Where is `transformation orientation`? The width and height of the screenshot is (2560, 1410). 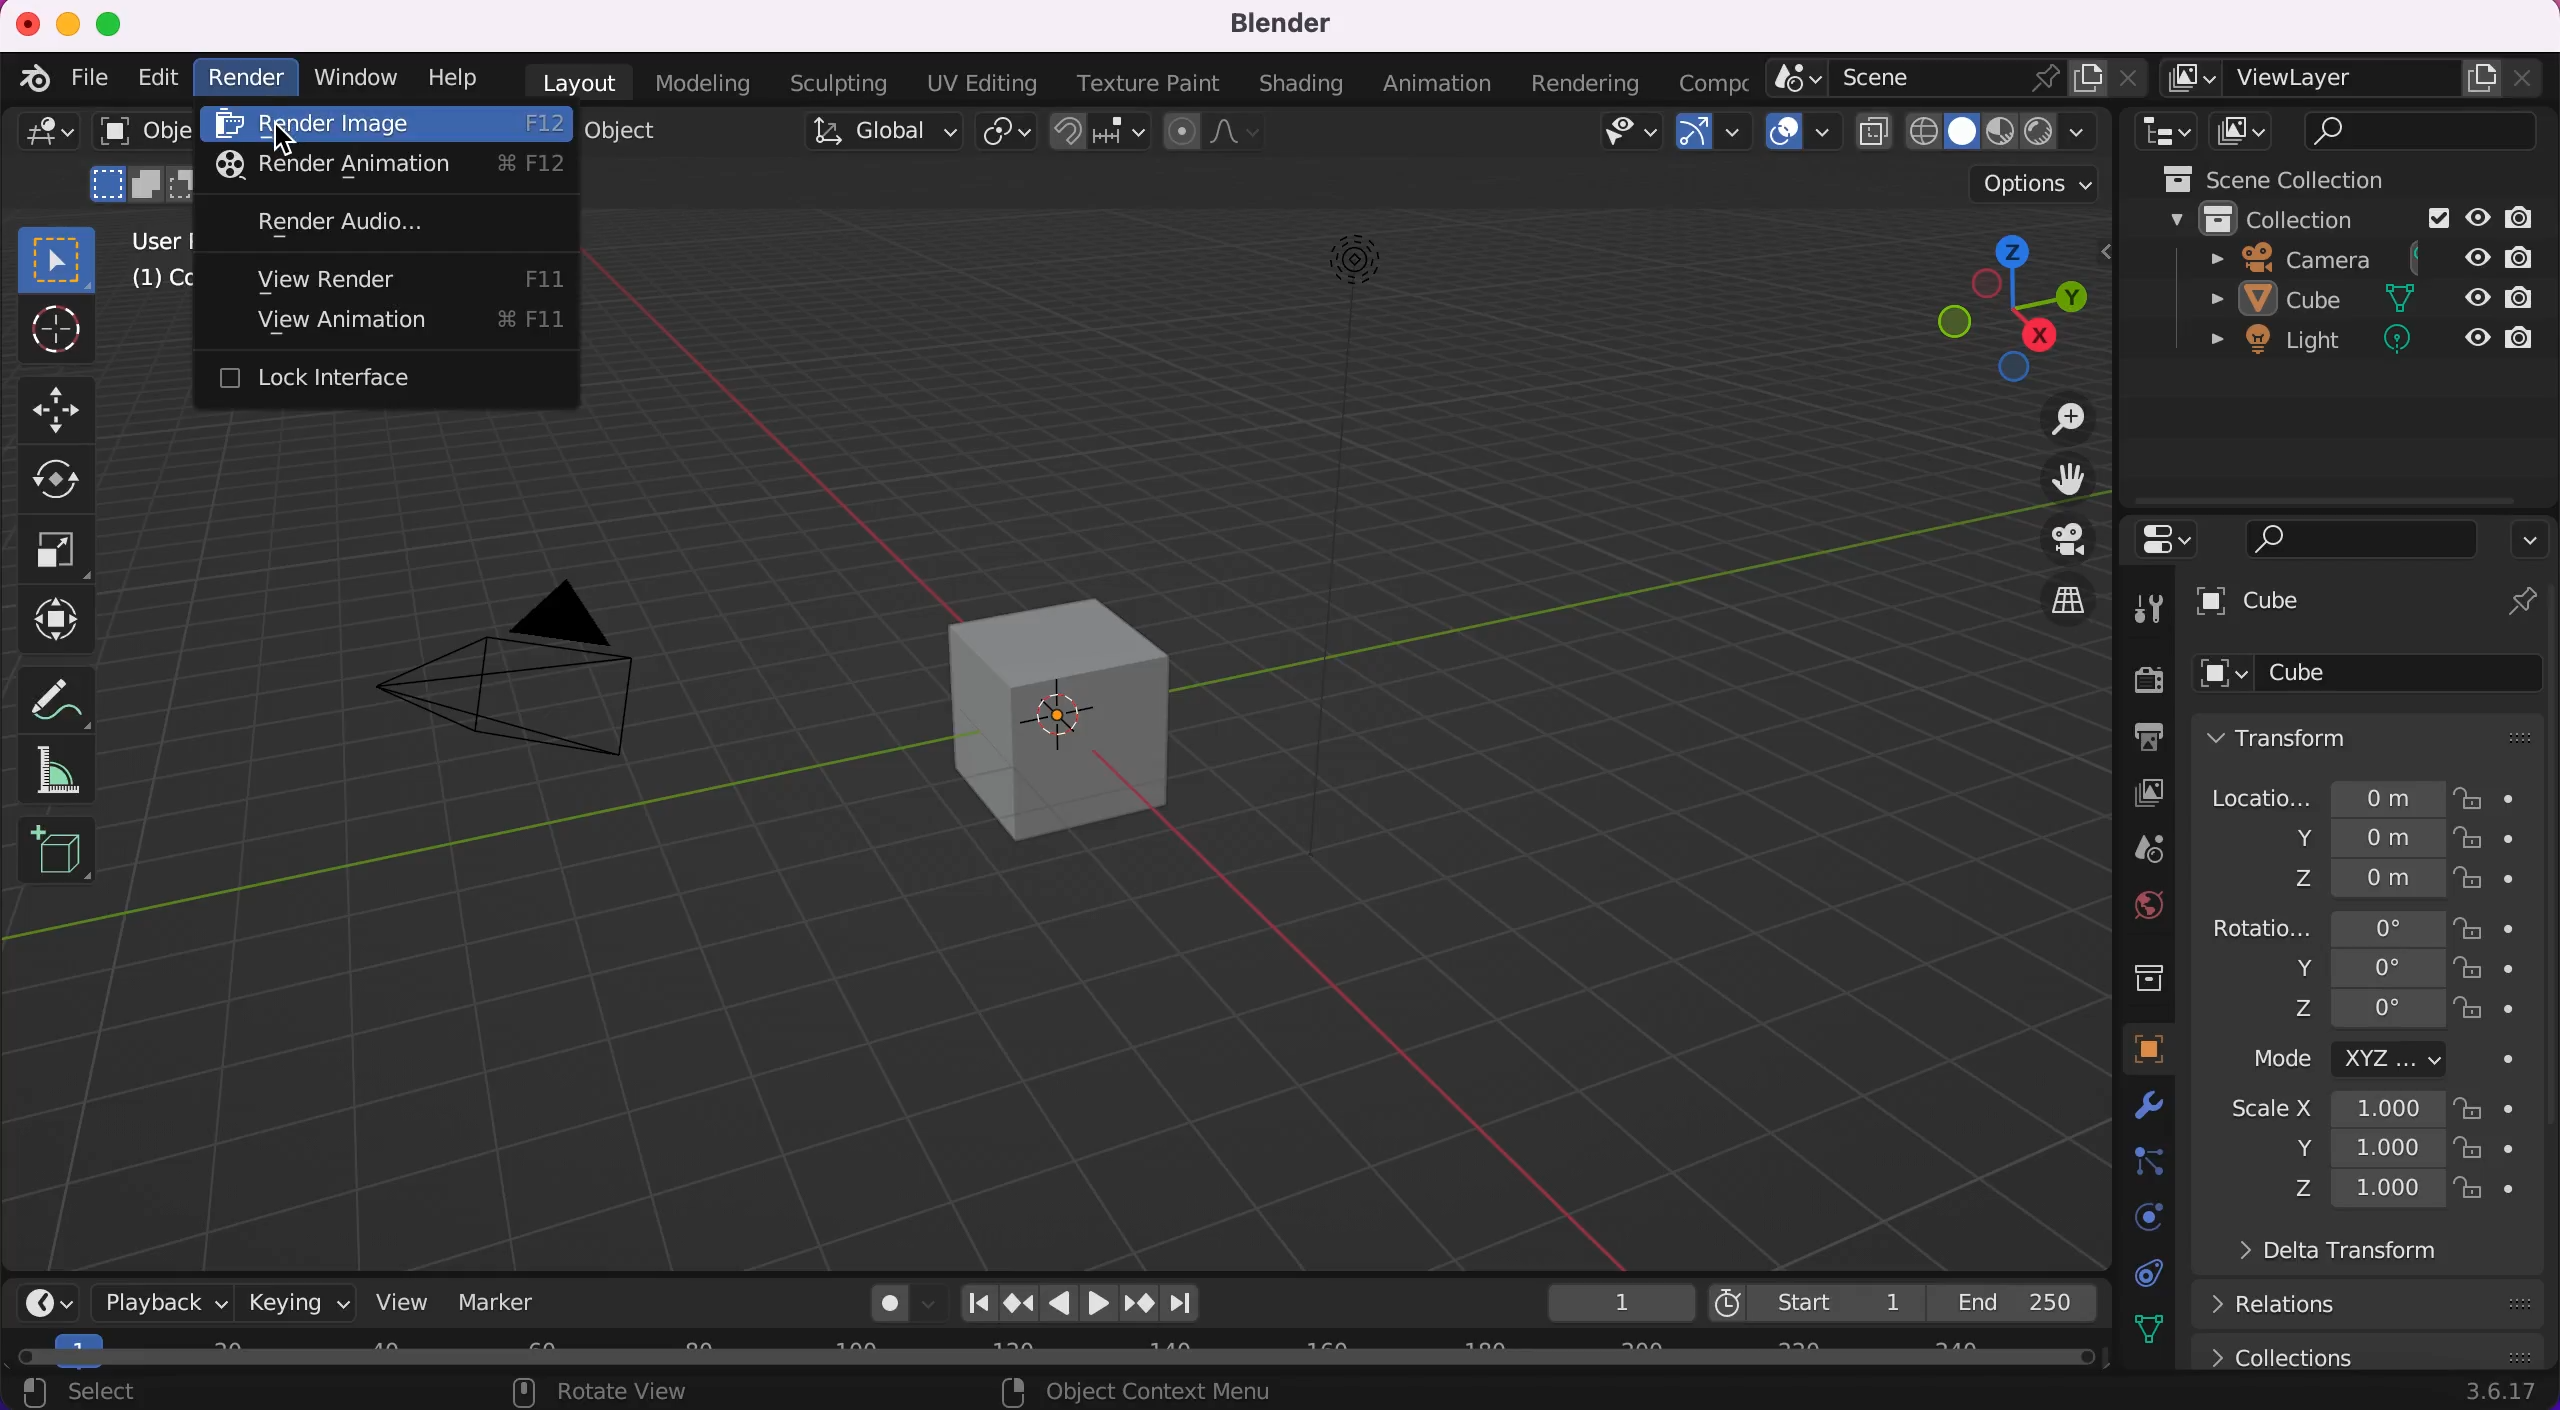 transformation orientation is located at coordinates (872, 140).